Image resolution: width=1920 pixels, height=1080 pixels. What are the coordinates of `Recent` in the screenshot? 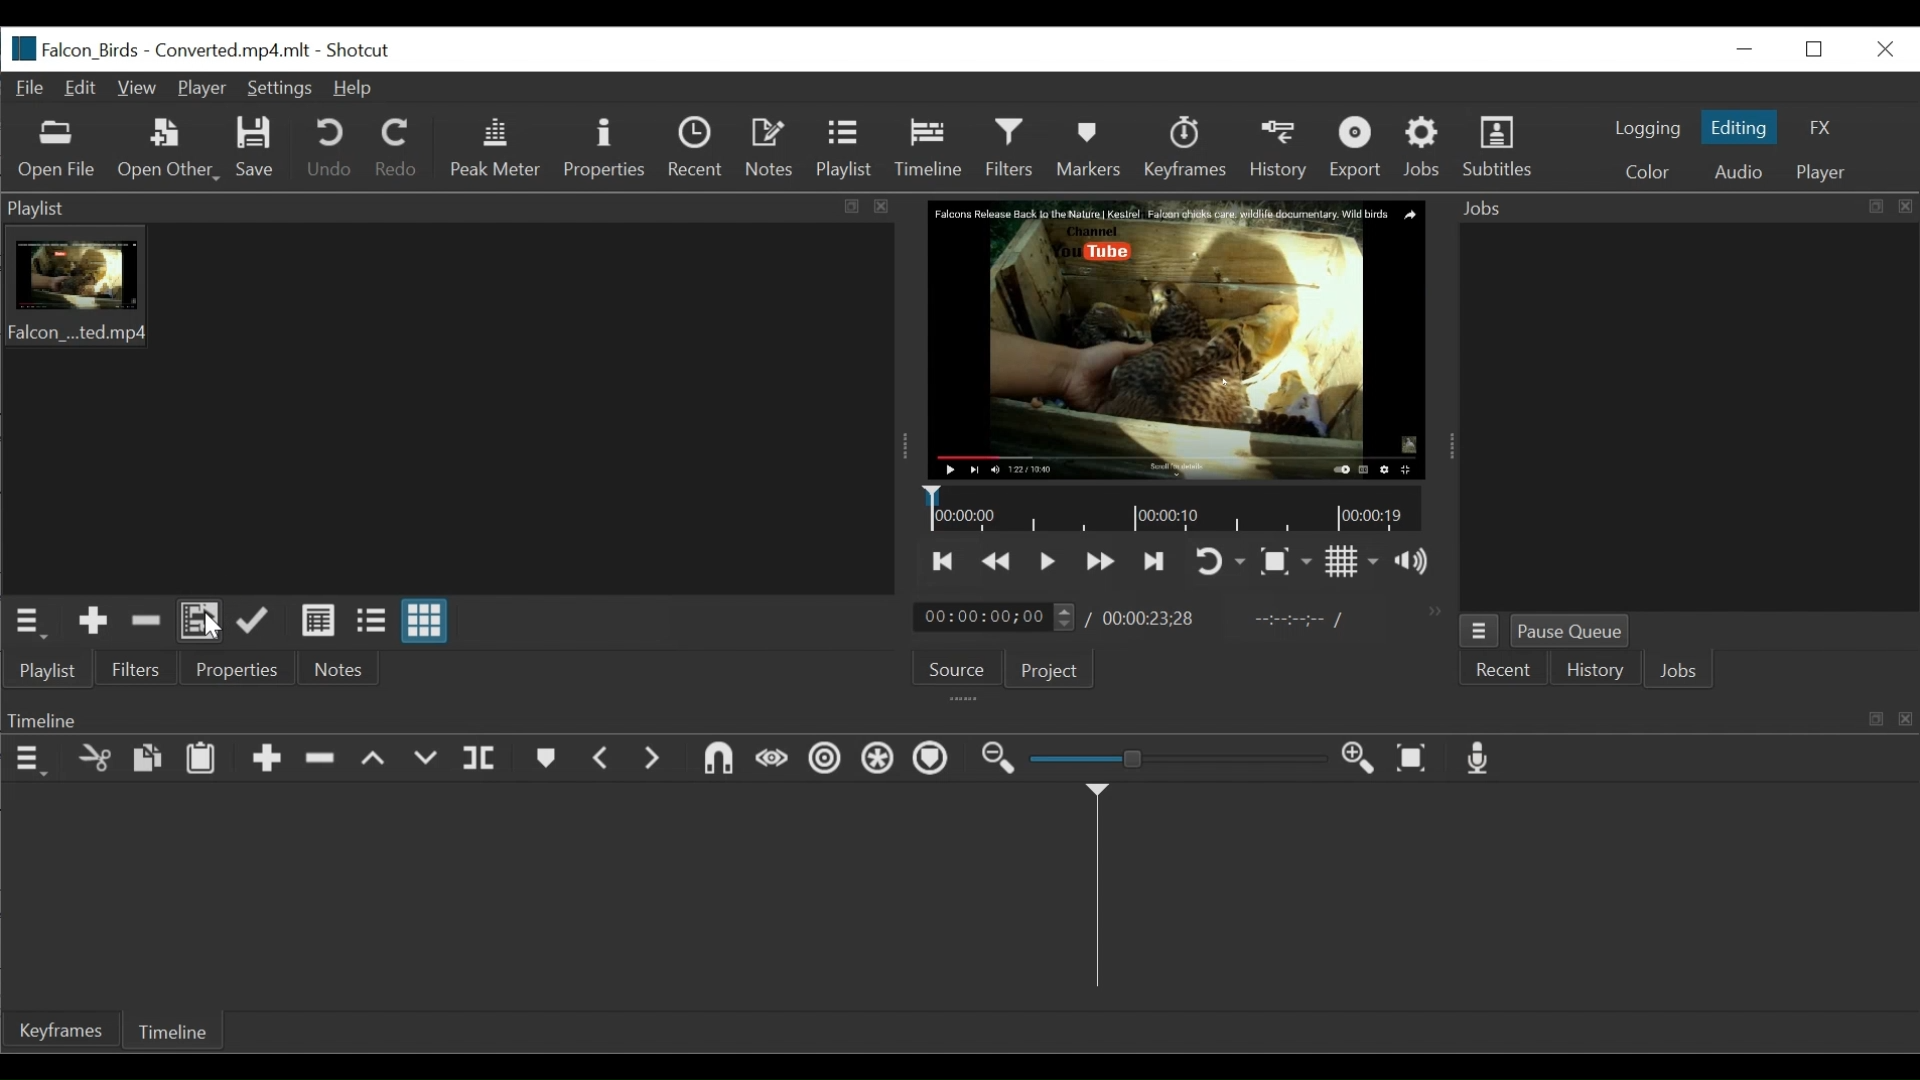 It's located at (691, 147).